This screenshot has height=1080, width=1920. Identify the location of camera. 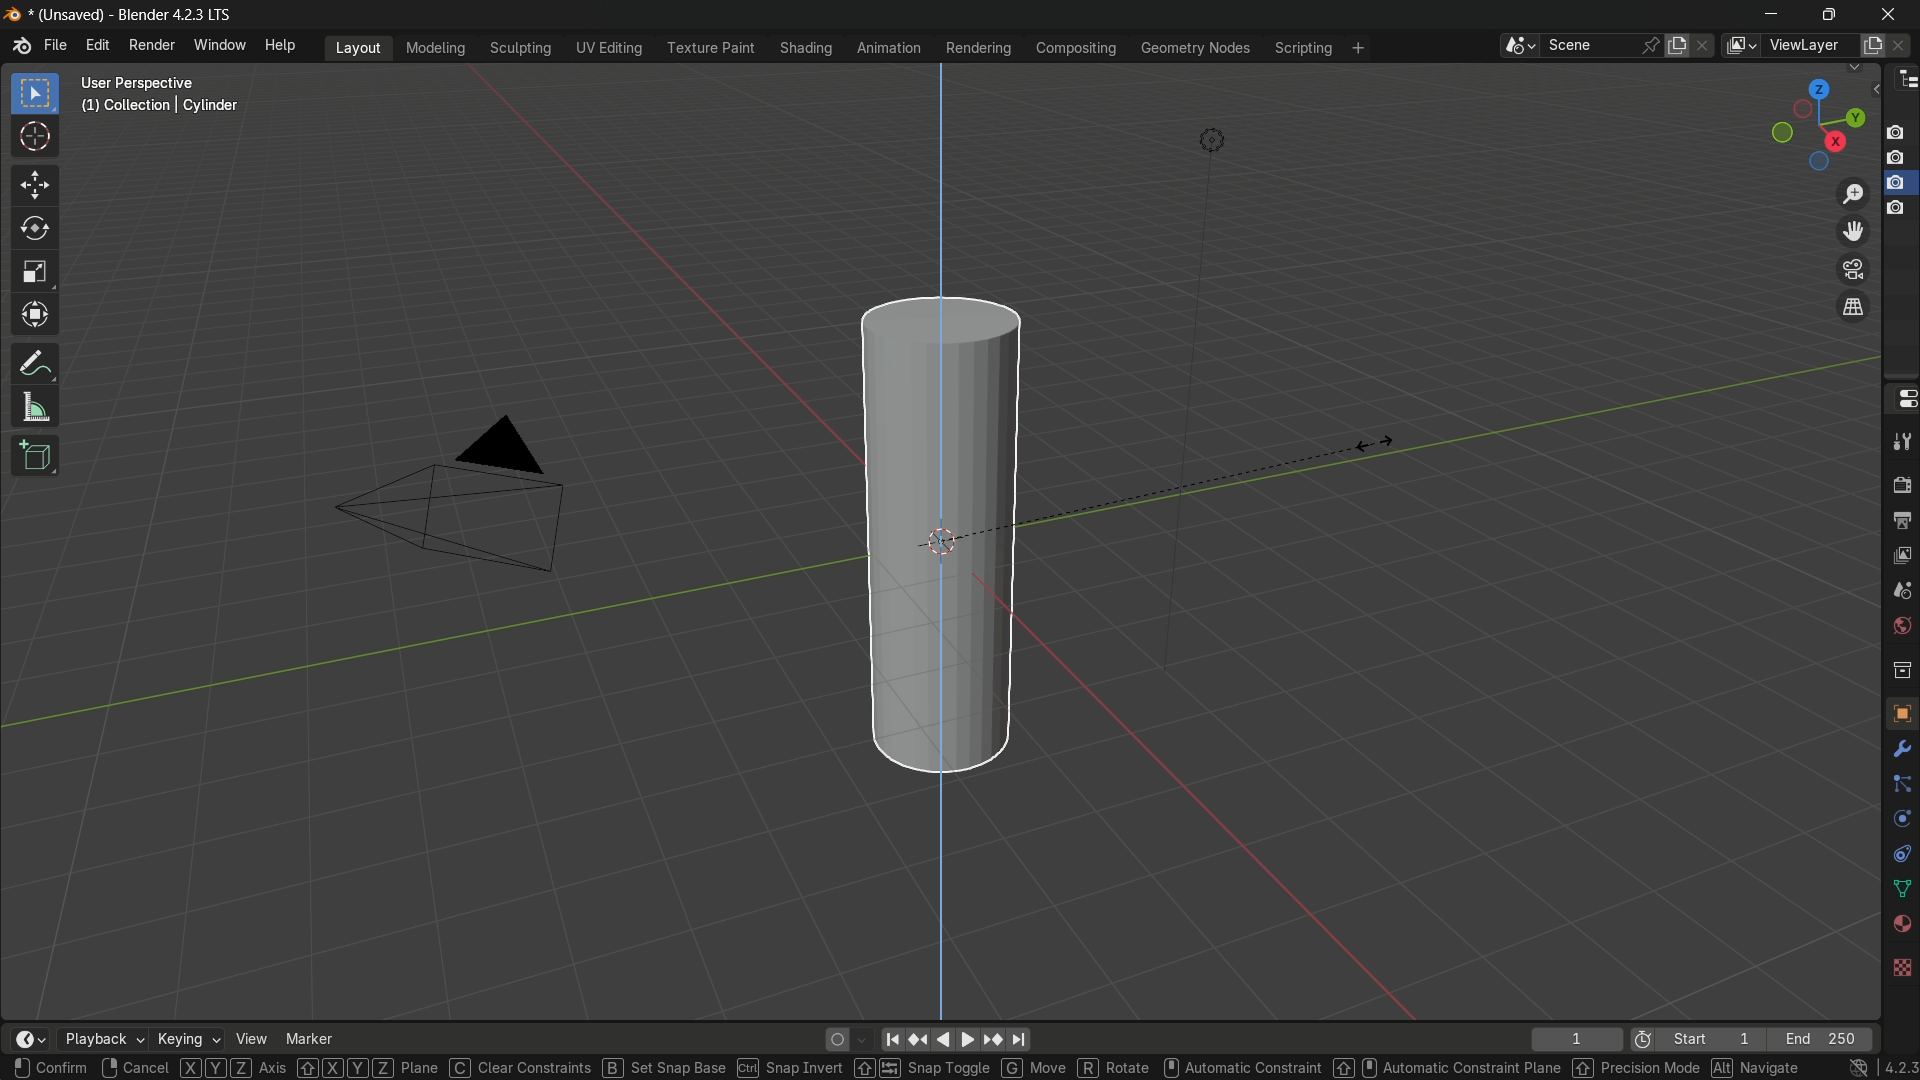
(486, 497).